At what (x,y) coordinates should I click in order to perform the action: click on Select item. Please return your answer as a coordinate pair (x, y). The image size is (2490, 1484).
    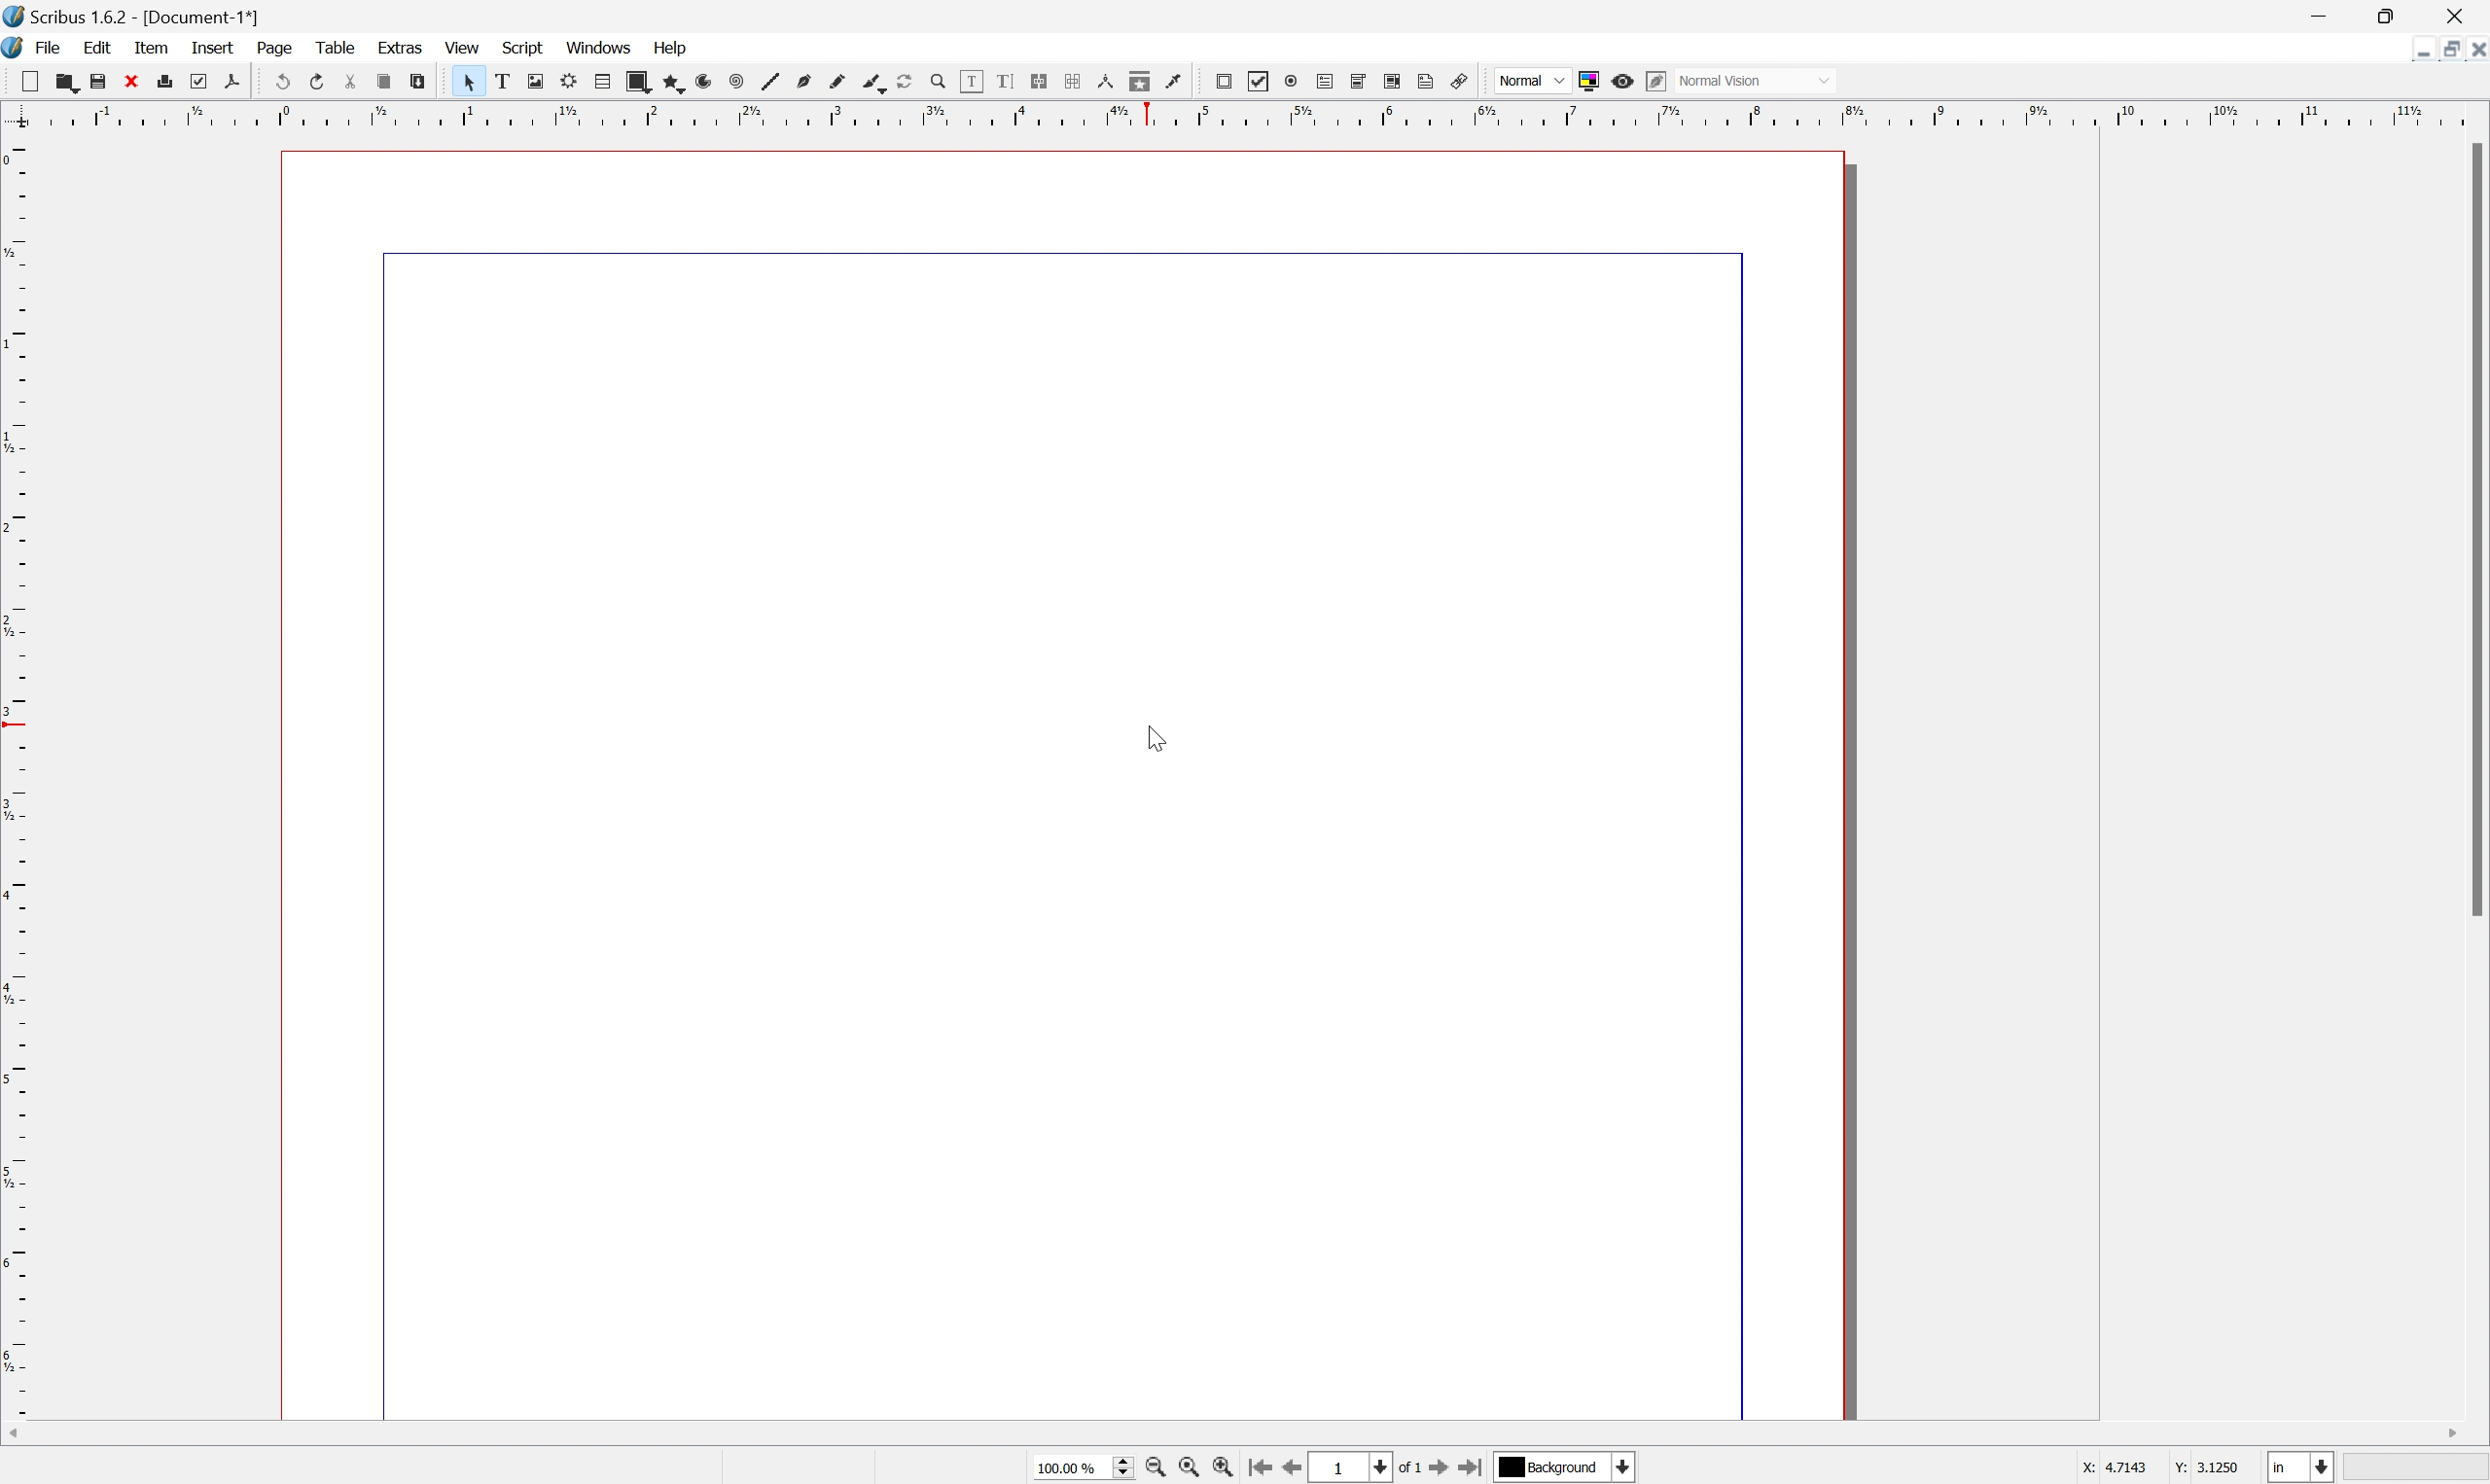
    Looking at the image, I should click on (472, 81).